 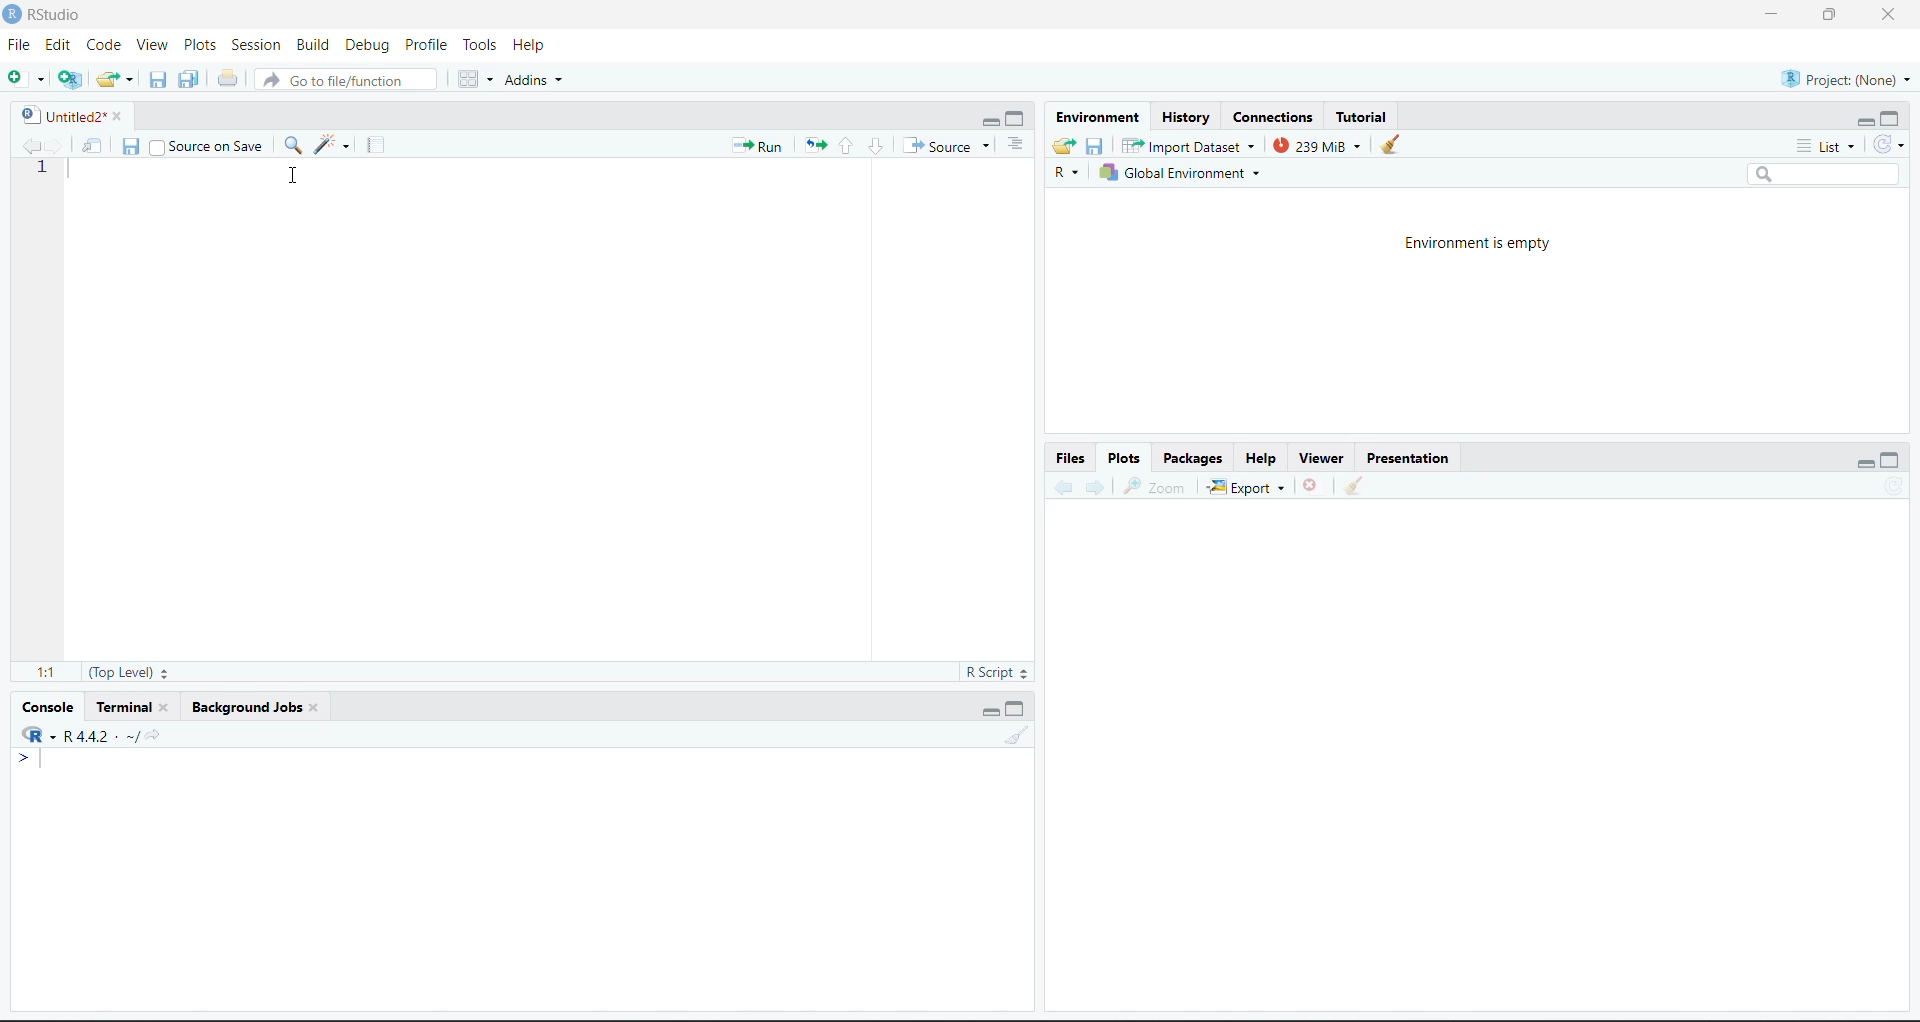 What do you see at coordinates (209, 145) in the screenshot?
I see `Source on Save` at bounding box center [209, 145].